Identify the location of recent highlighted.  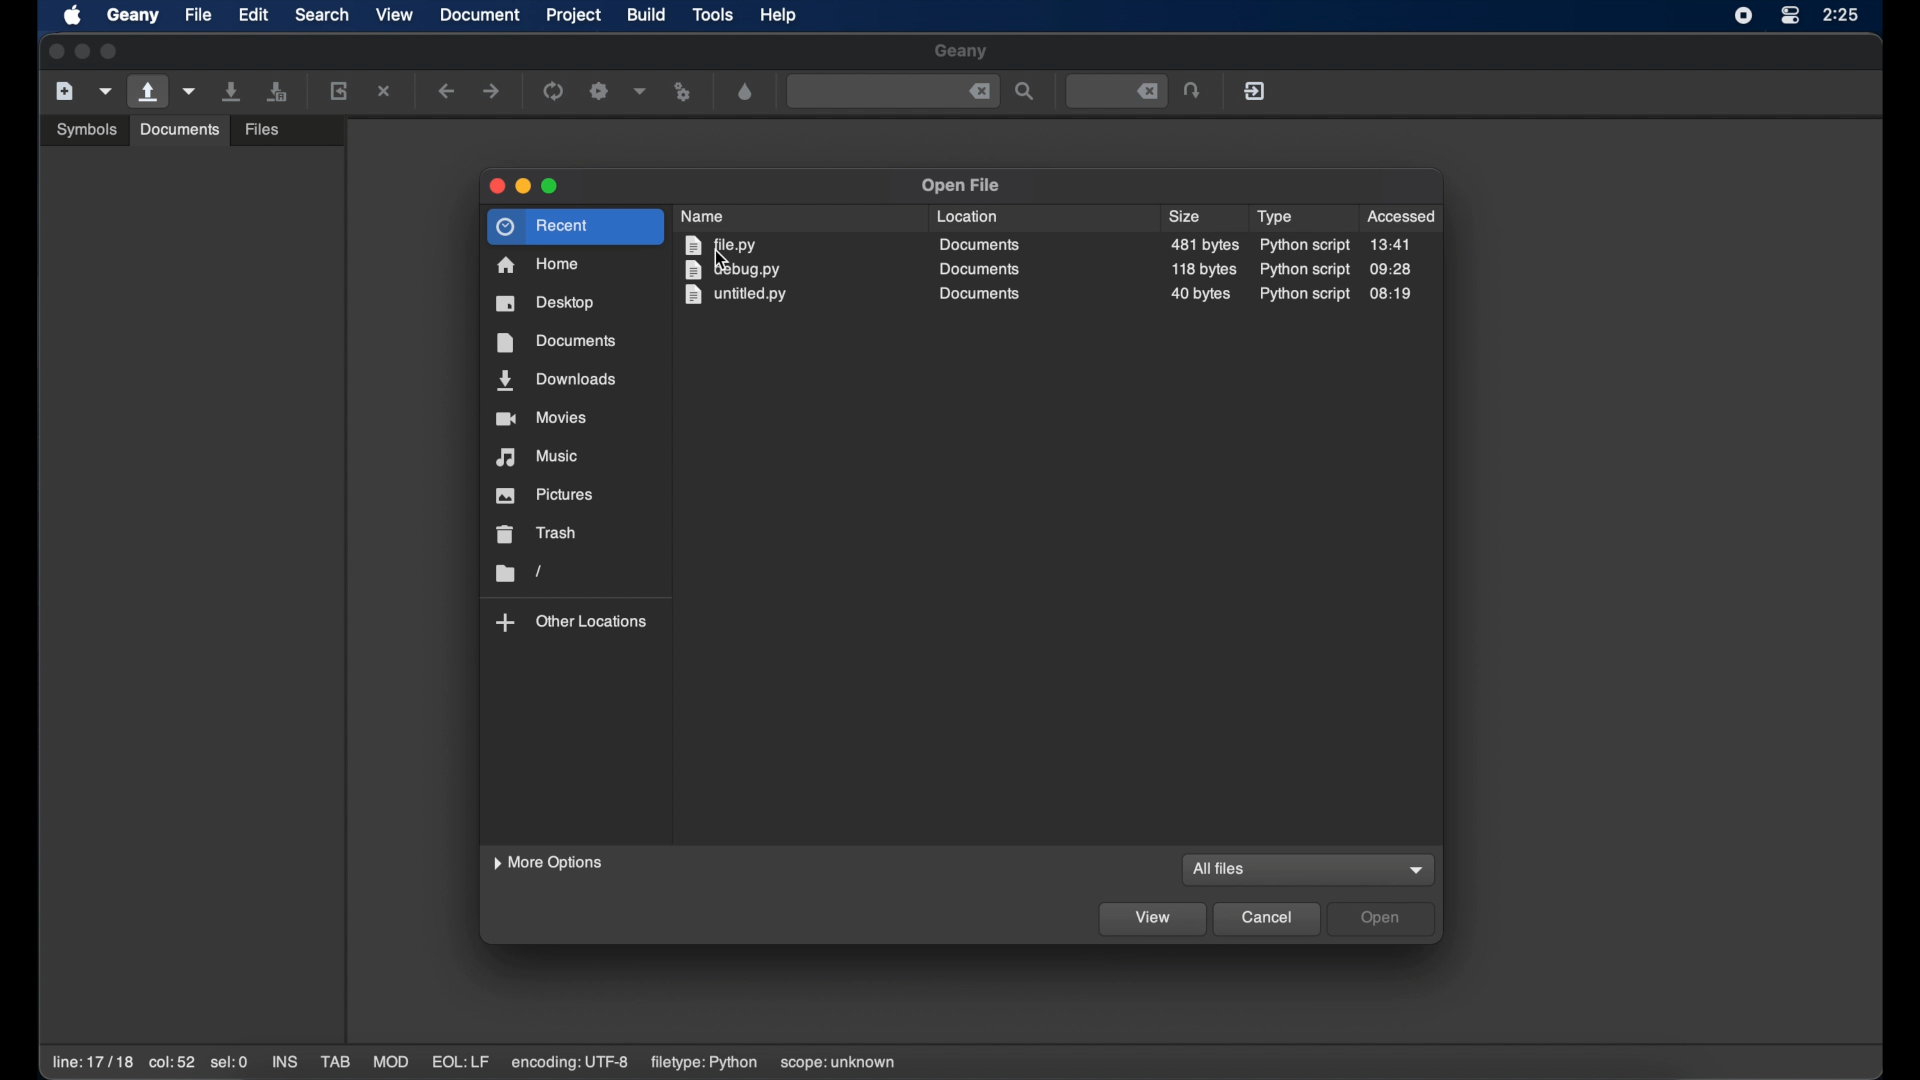
(575, 227).